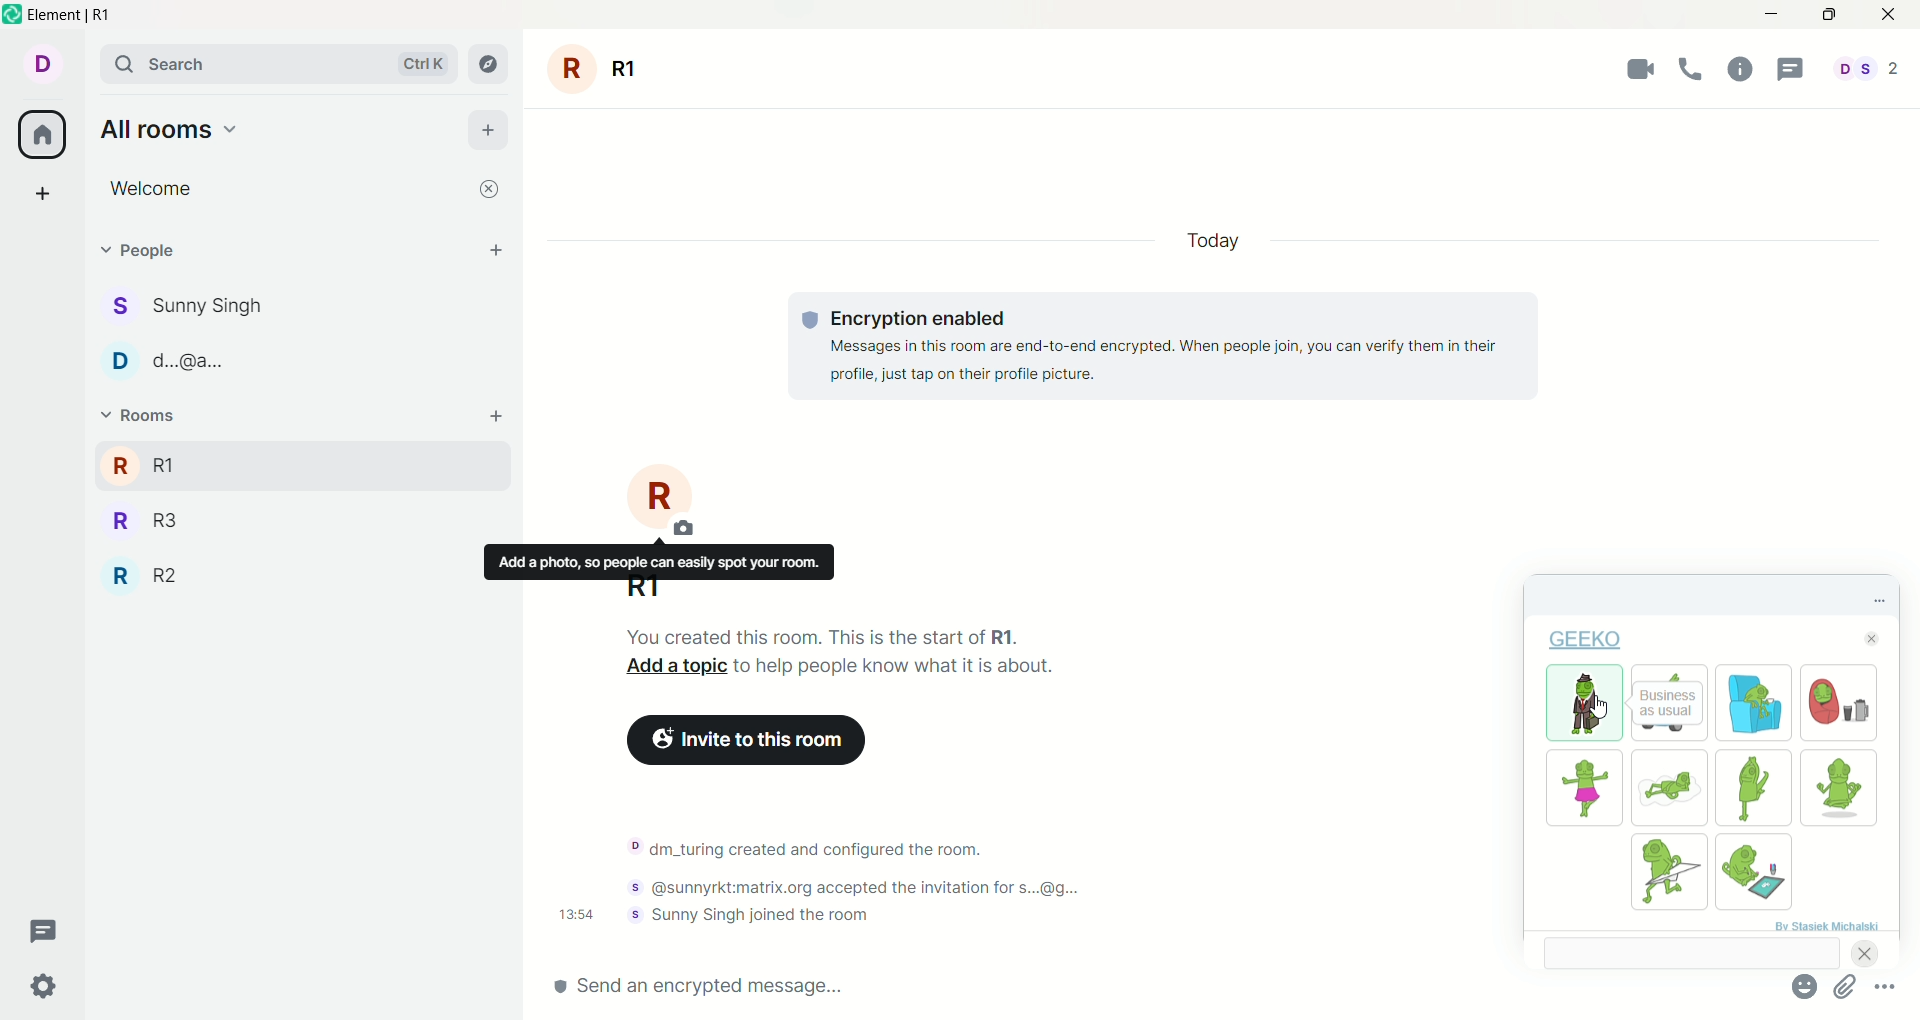 The height and width of the screenshot is (1020, 1920). What do you see at coordinates (69, 15) in the screenshot?
I see `Element | R1` at bounding box center [69, 15].